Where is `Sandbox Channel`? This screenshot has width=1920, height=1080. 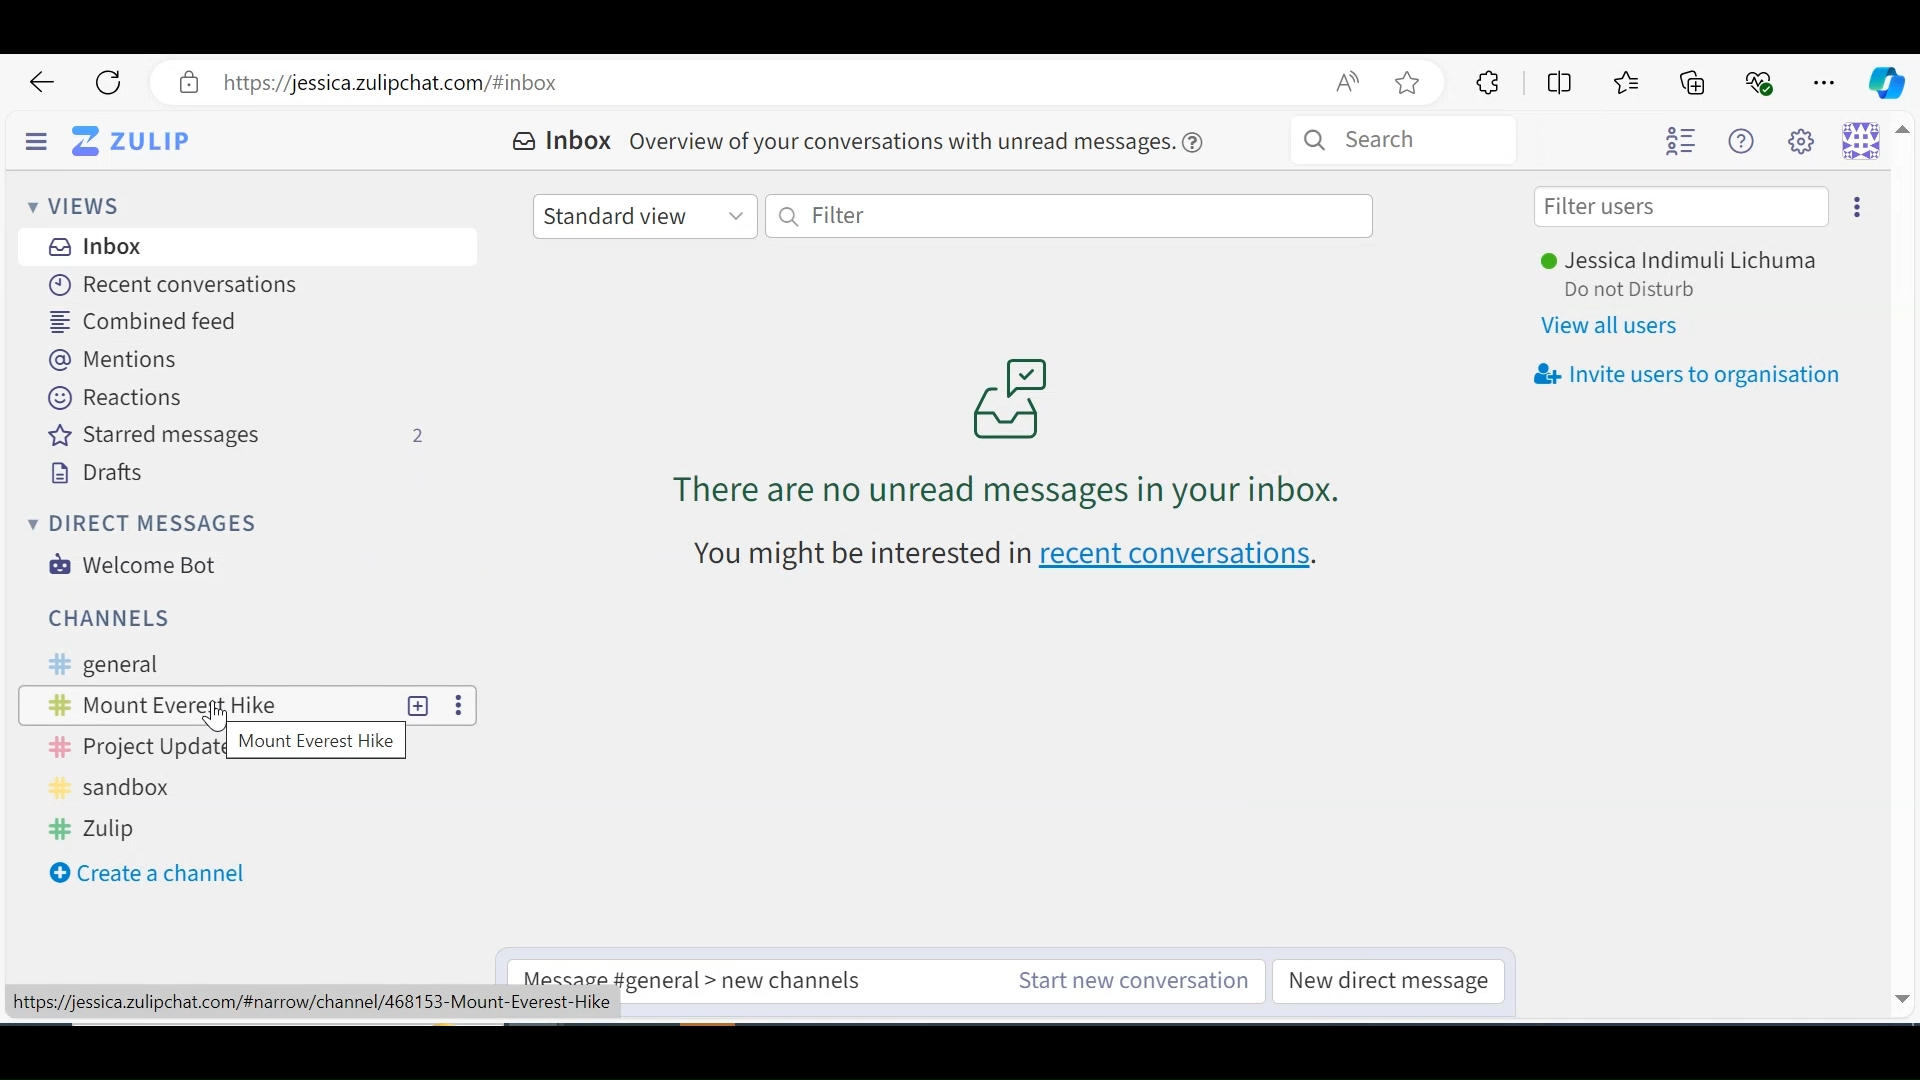 Sandbox Channel is located at coordinates (130, 788).